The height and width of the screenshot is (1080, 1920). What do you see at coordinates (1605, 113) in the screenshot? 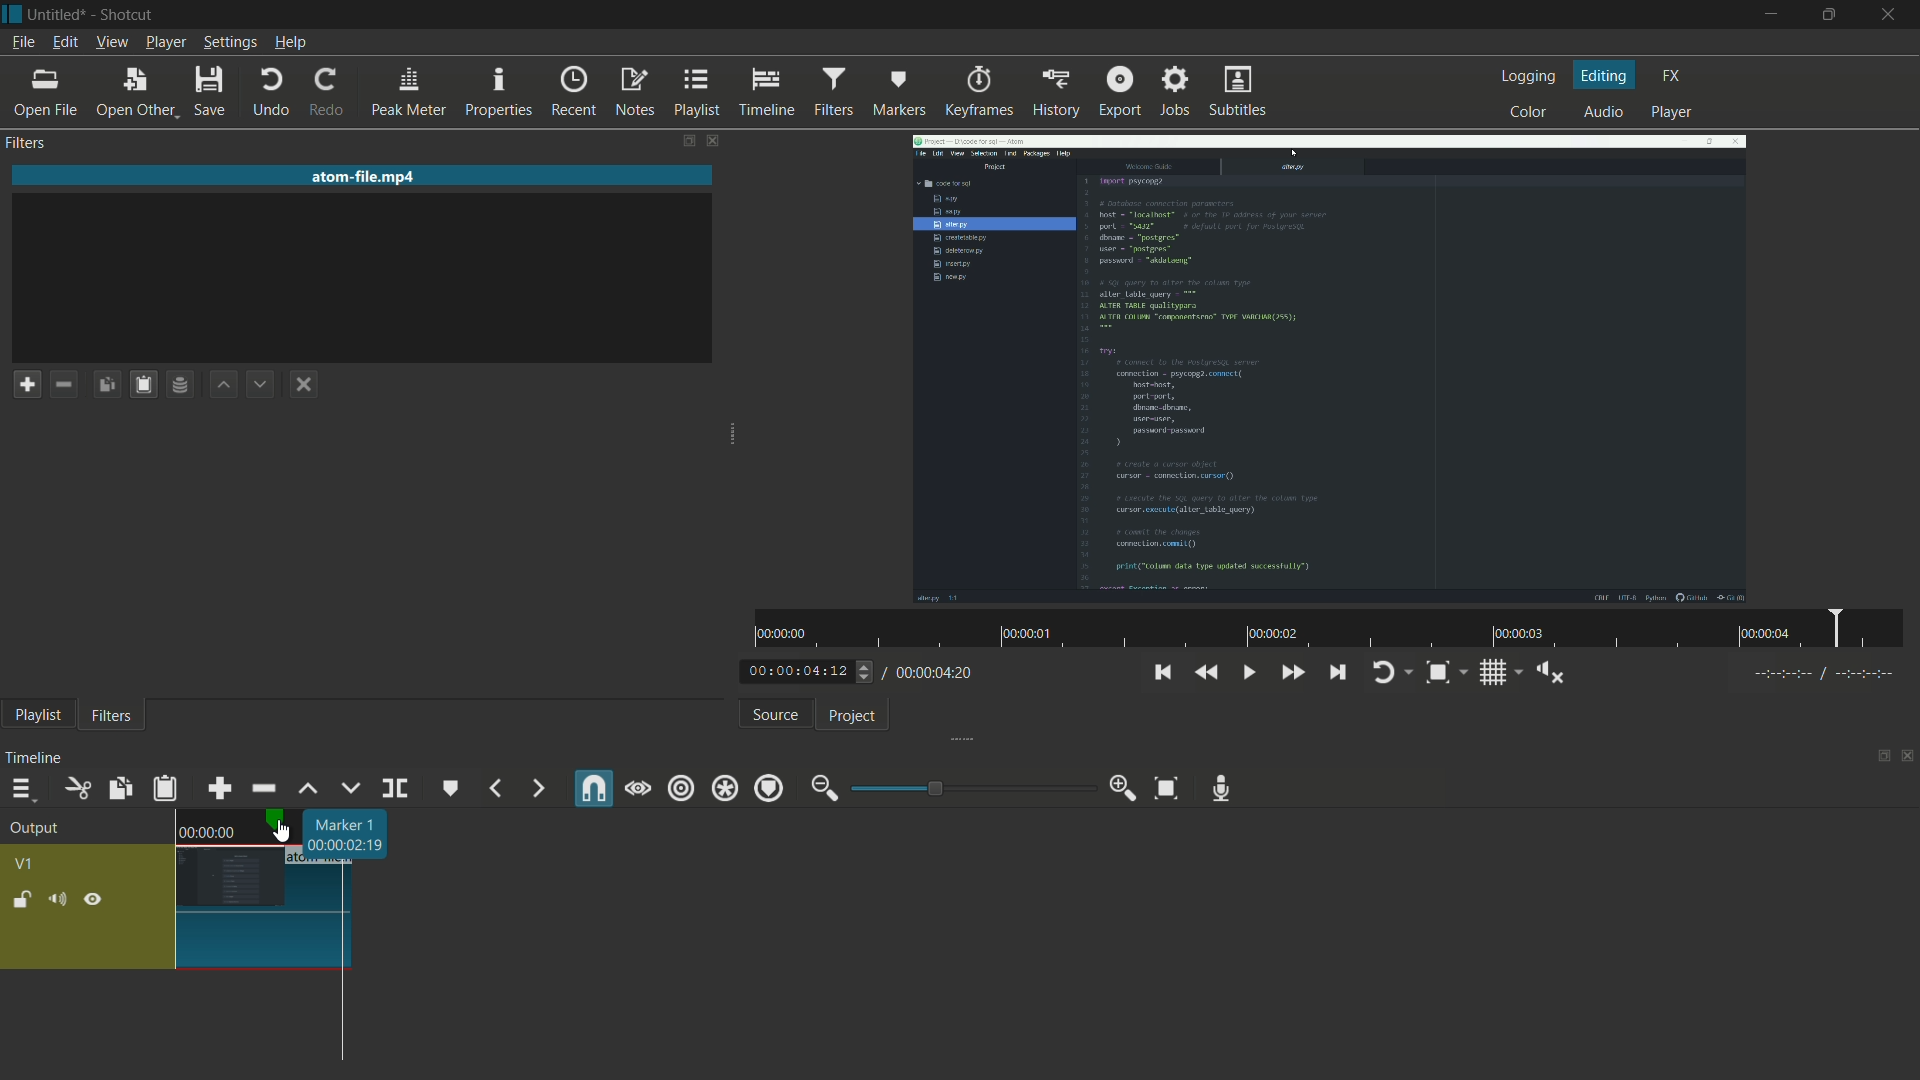
I see `audio` at bounding box center [1605, 113].